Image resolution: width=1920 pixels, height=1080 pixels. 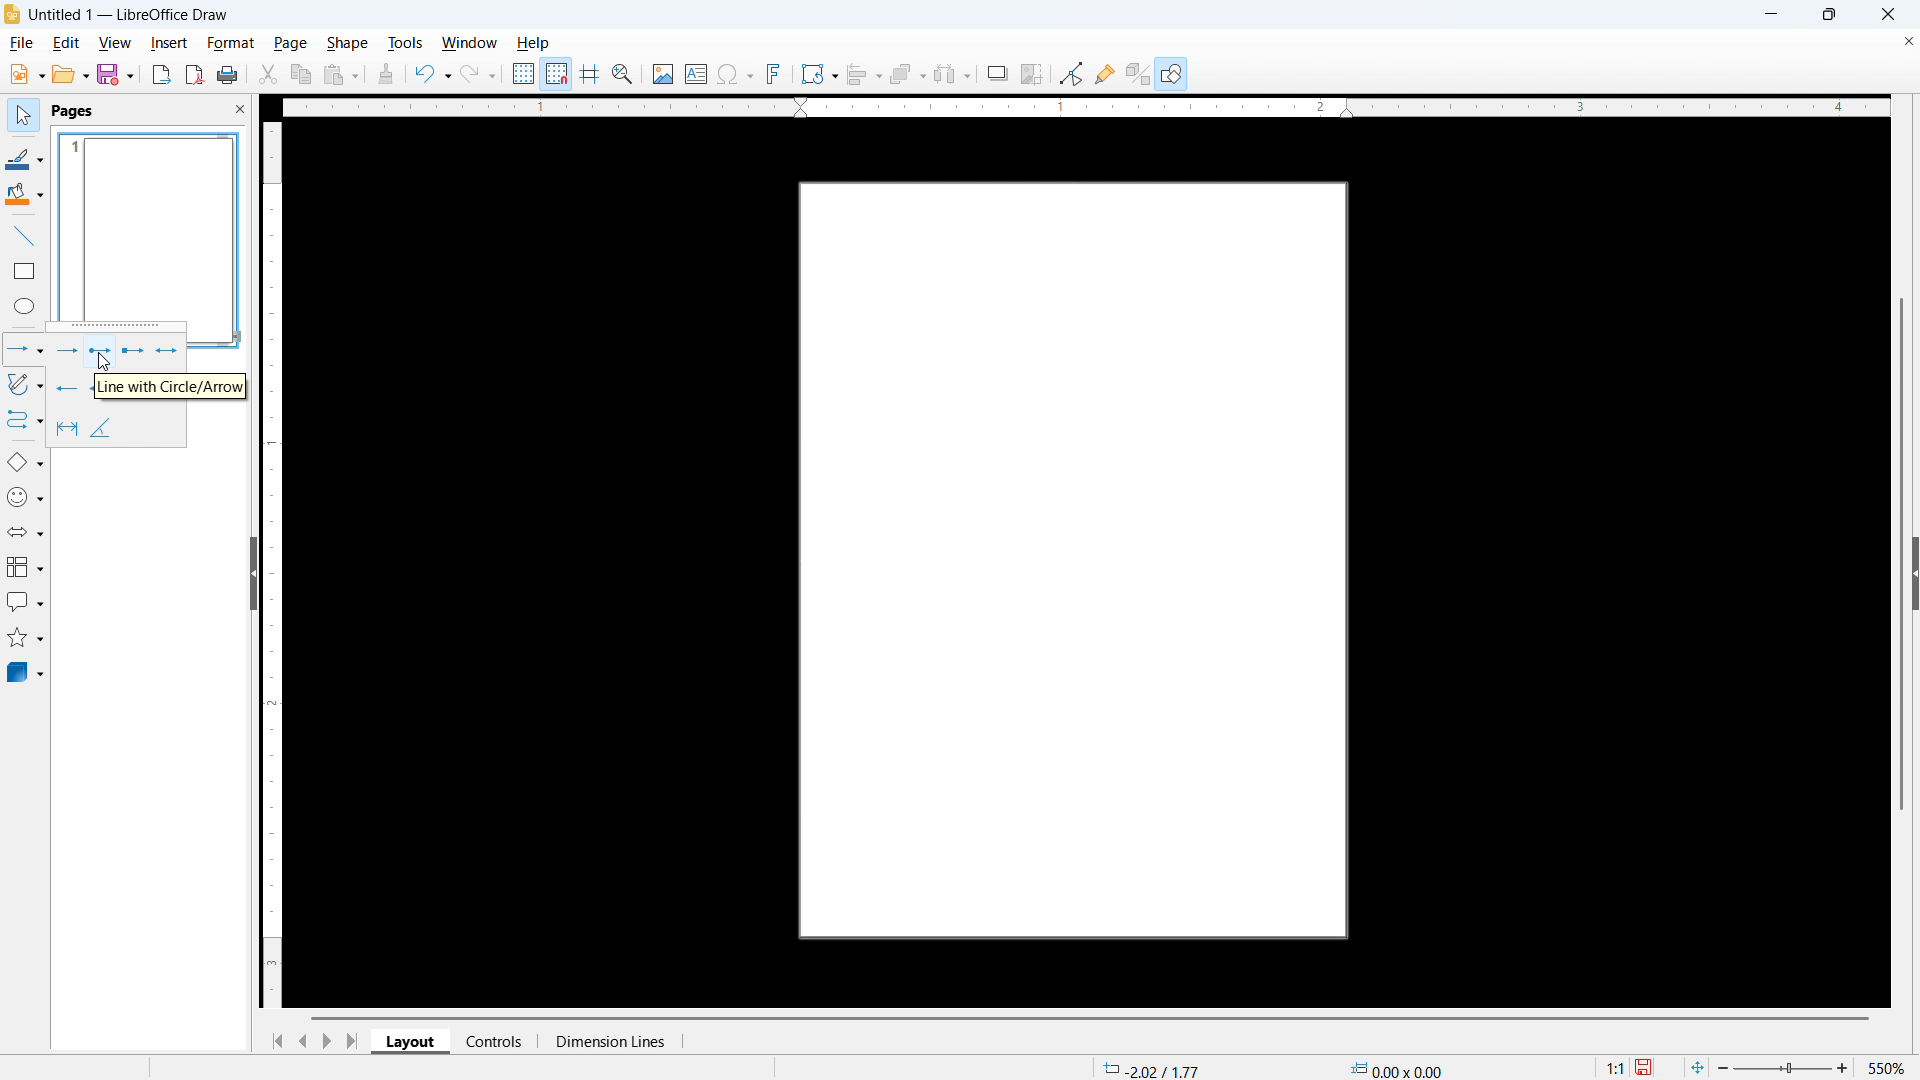 I want to click on Select , so click(x=24, y=117).